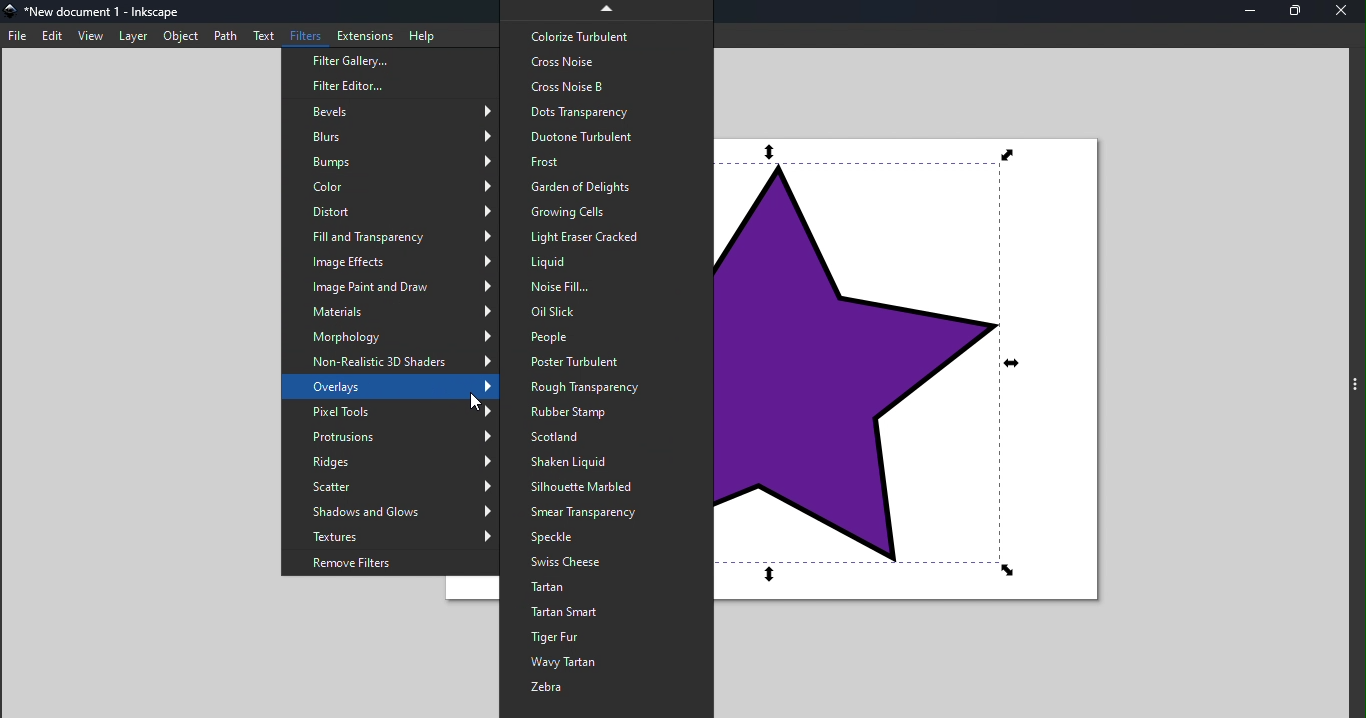 The image size is (1366, 718). I want to click on Oil sick, so click(603, 312).